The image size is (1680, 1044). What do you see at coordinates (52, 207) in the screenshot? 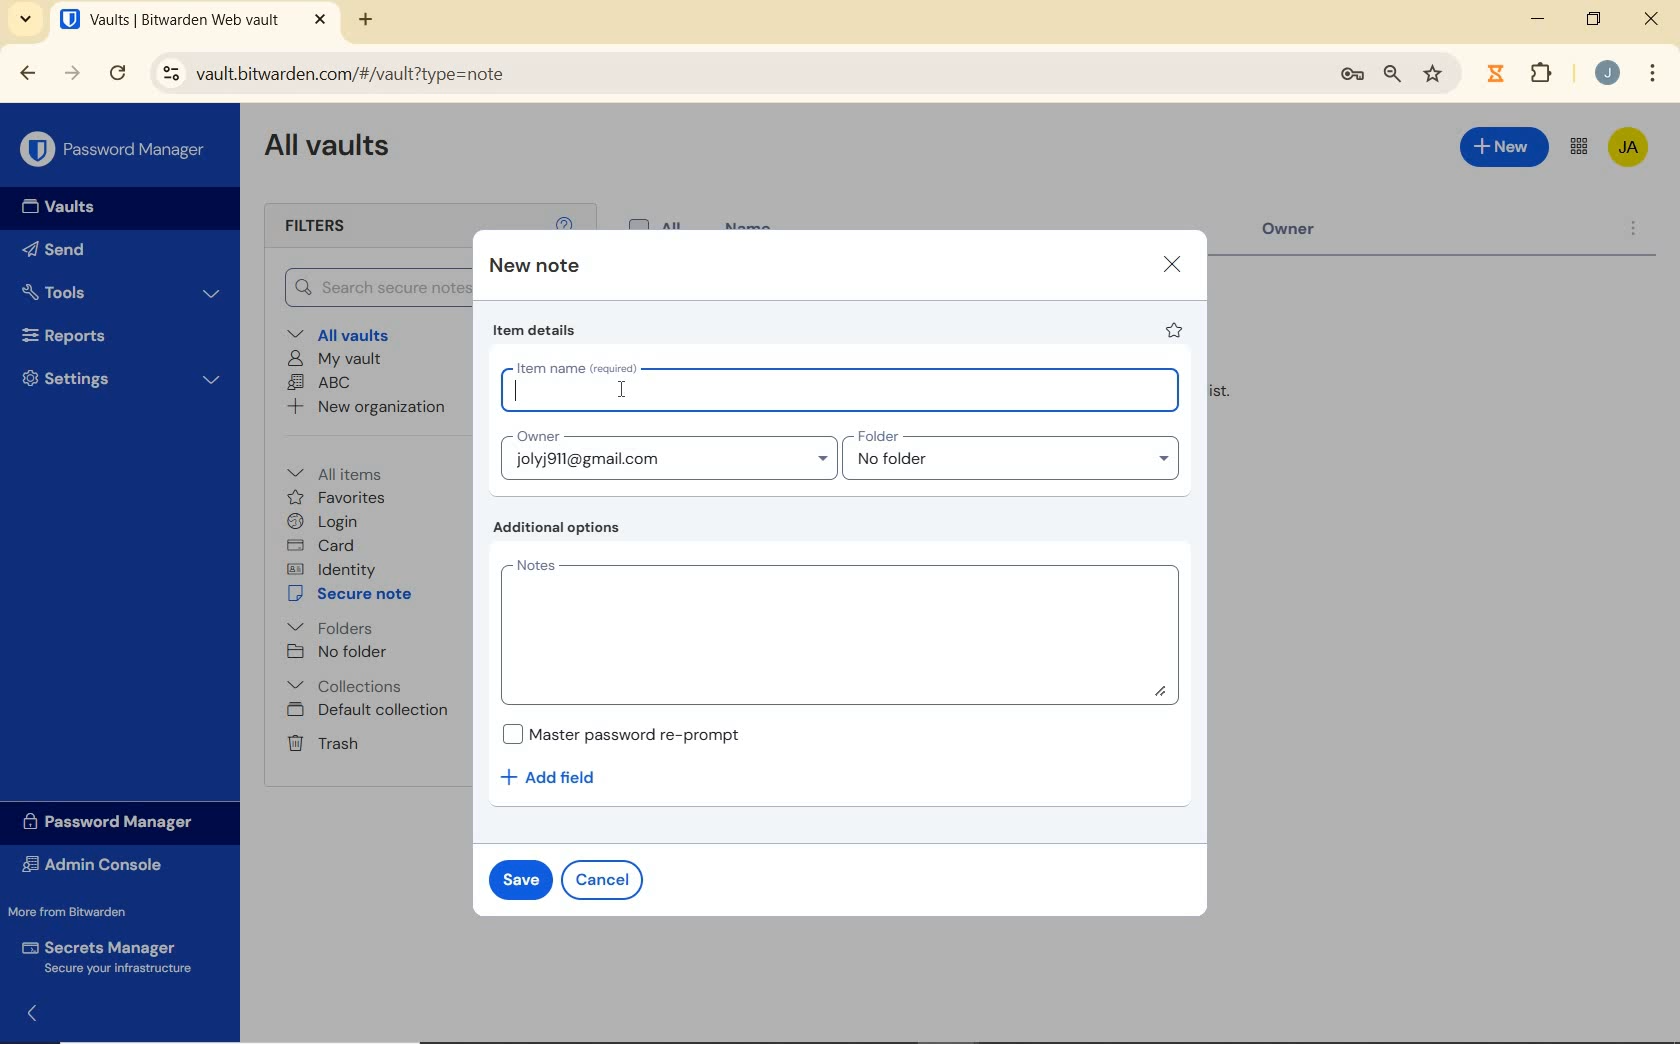
I see `Vaults` at bounding box center [52, 207].